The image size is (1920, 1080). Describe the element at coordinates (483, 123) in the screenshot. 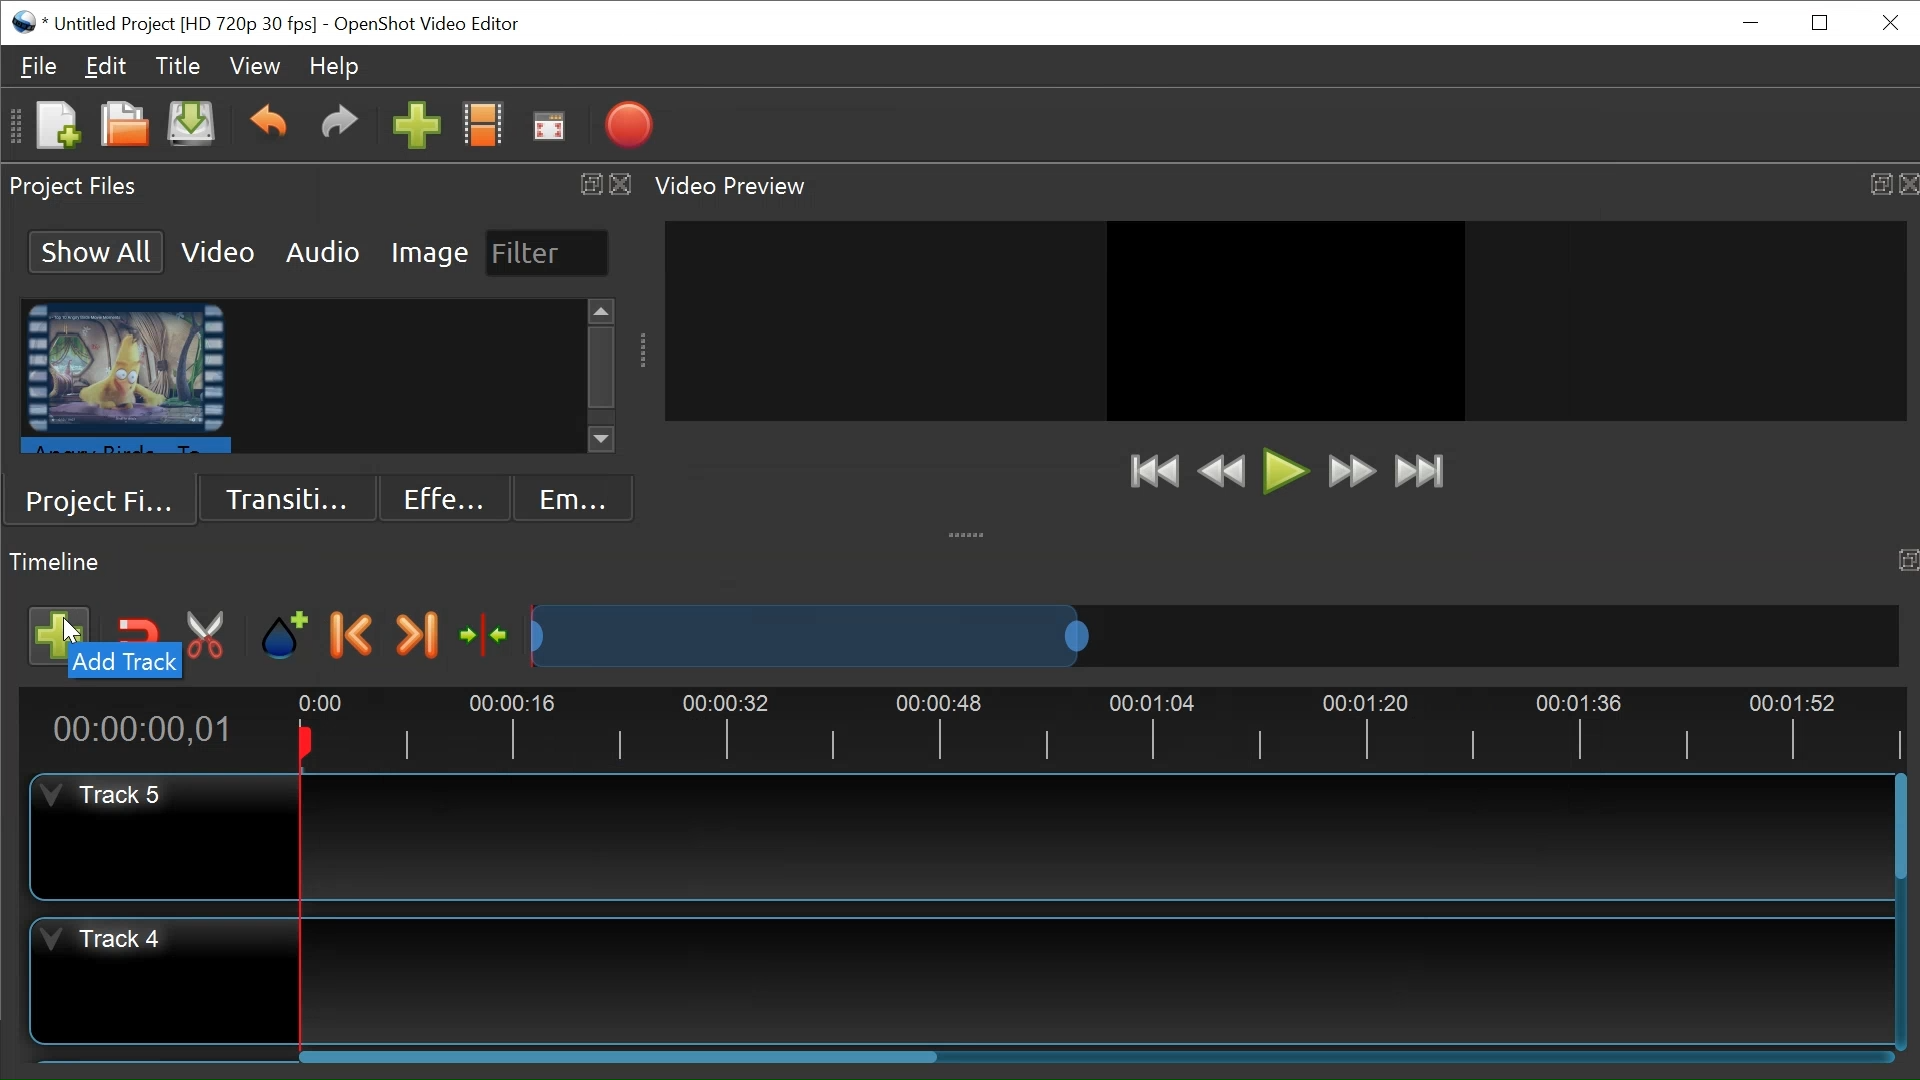

I see `Choose Profile` at that location.